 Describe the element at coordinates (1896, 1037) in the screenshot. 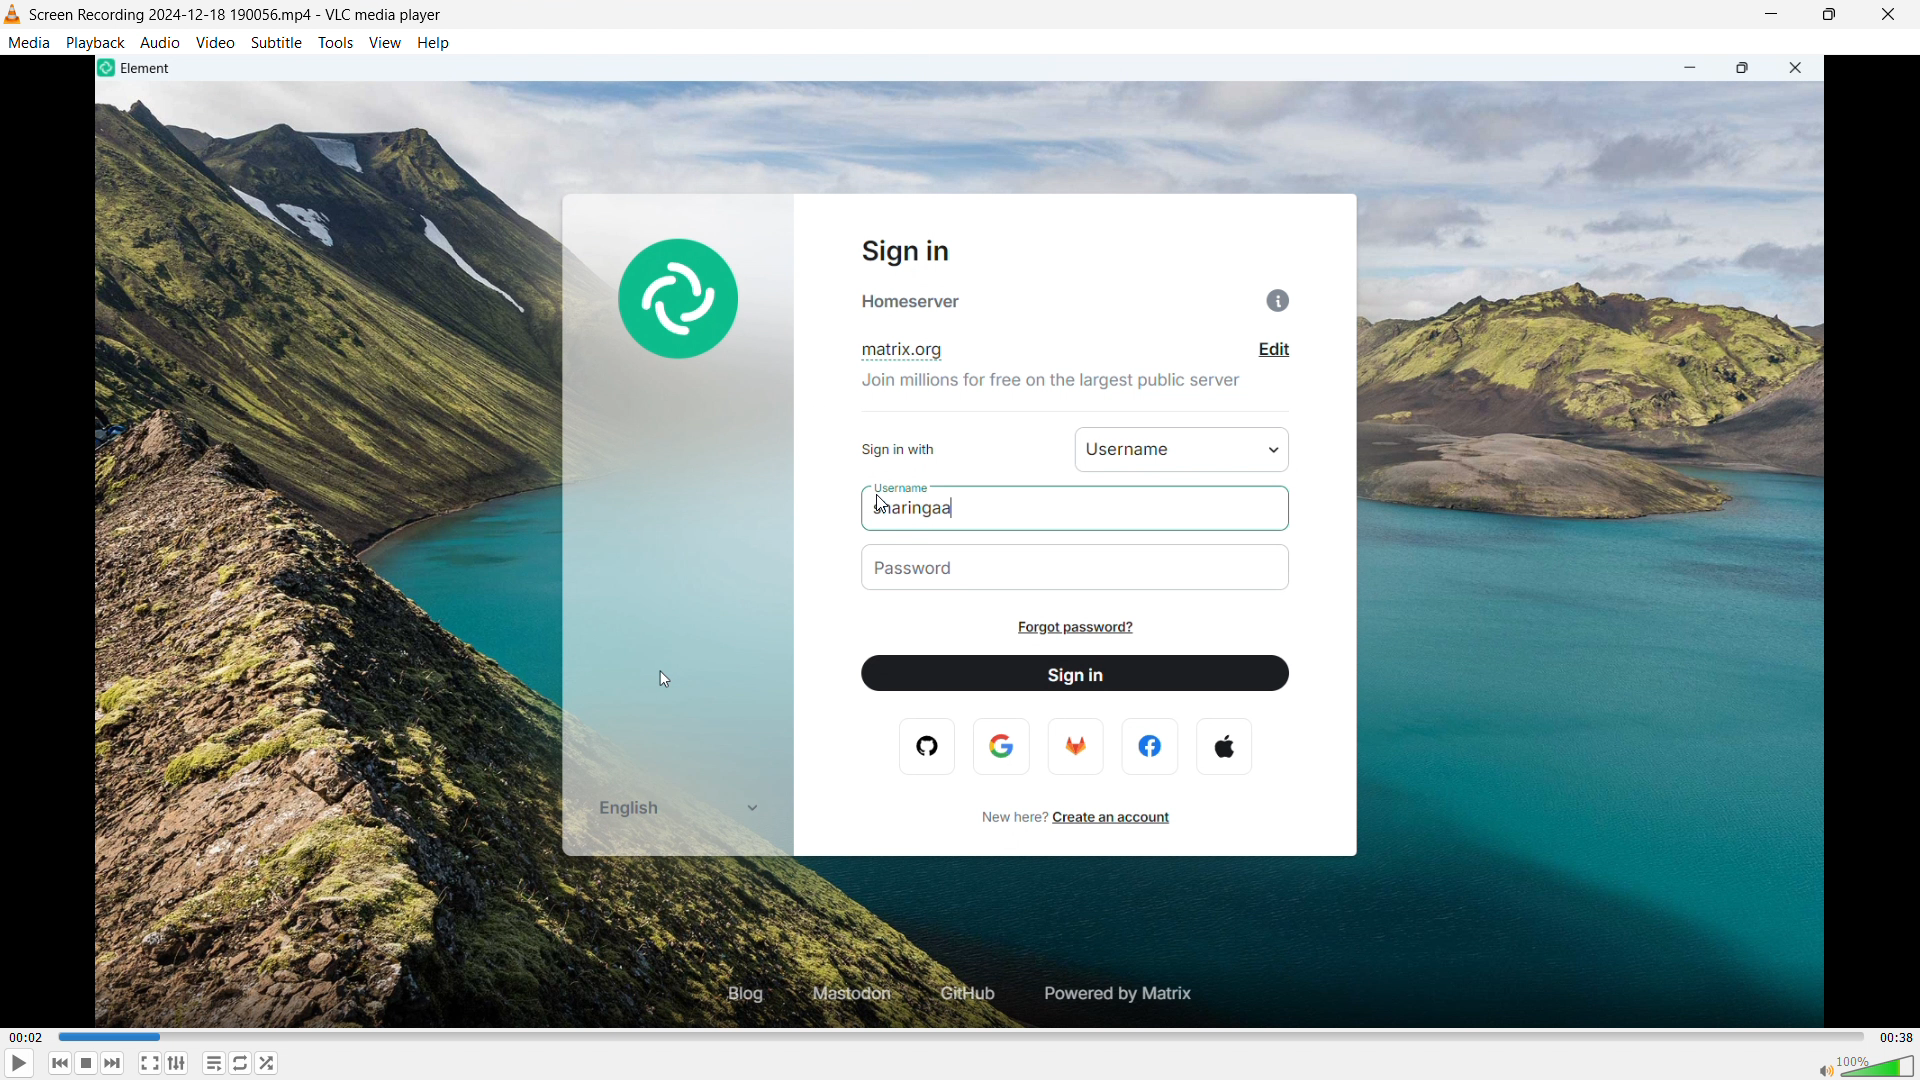

I see `video duration-00.38` at that location.